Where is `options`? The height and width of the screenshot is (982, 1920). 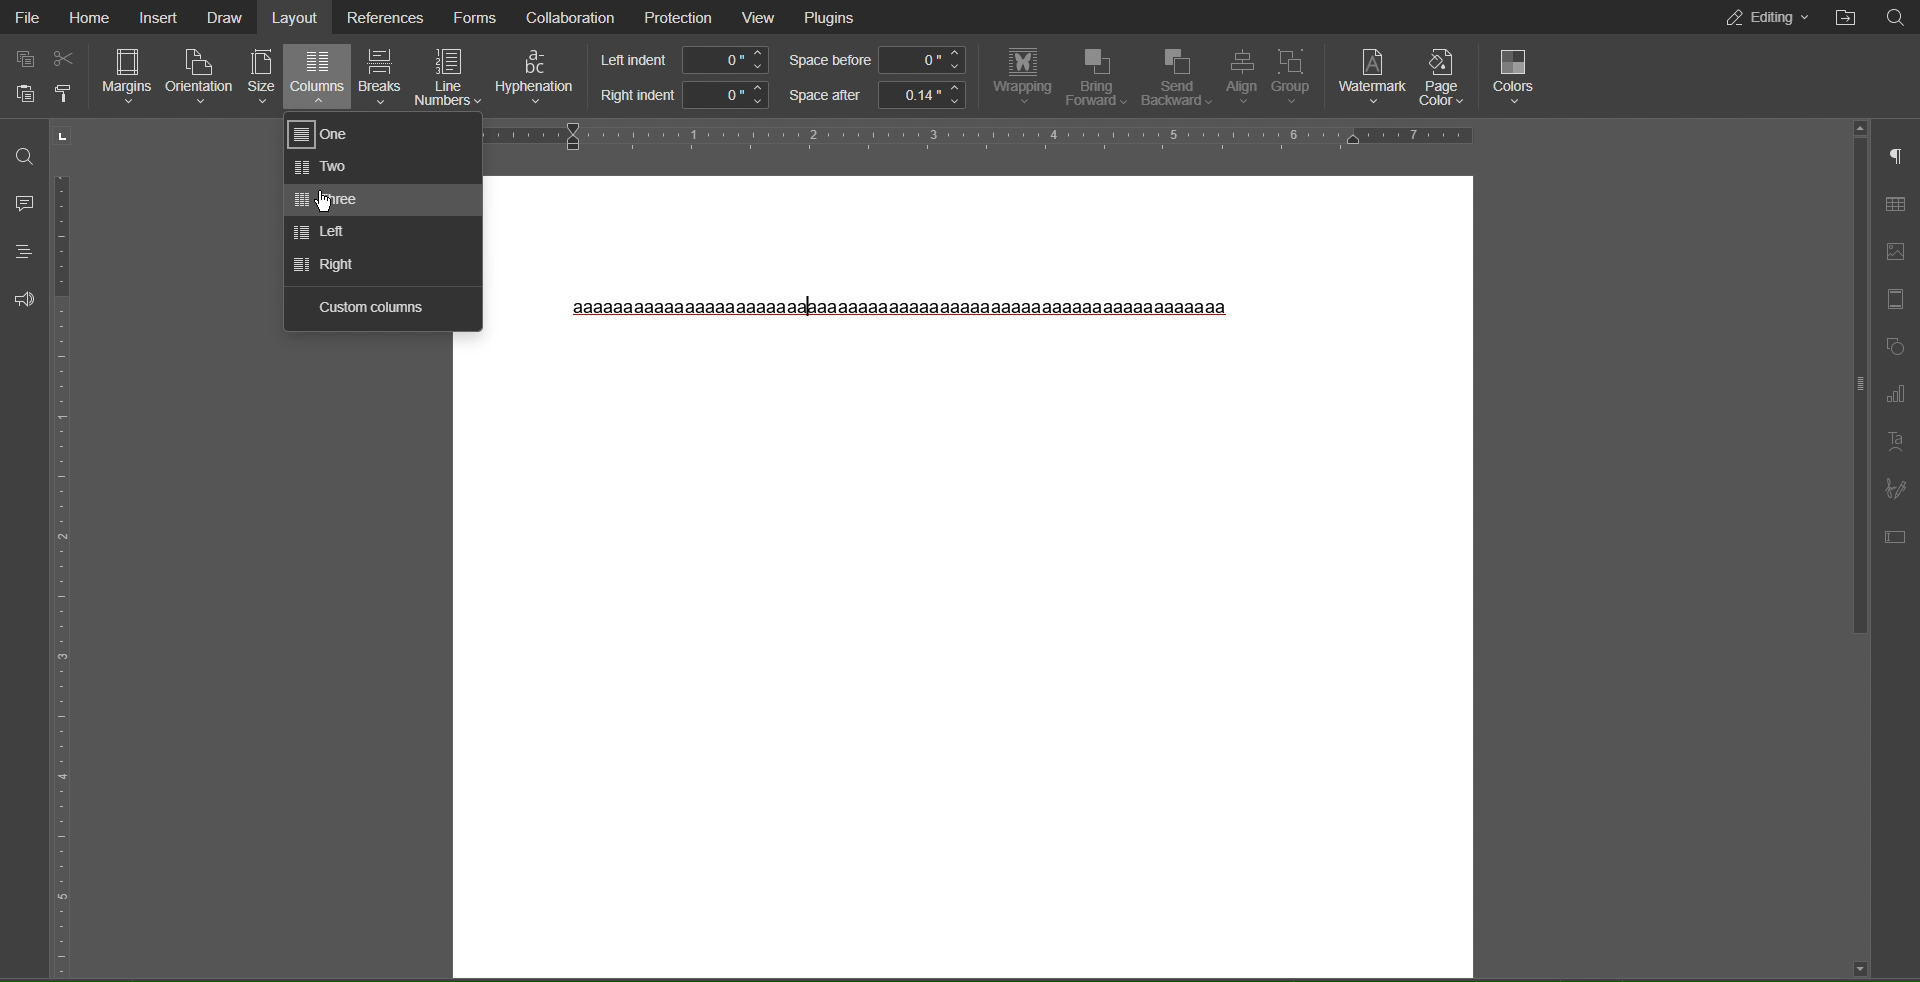 options is located at coordinates (72, 96).